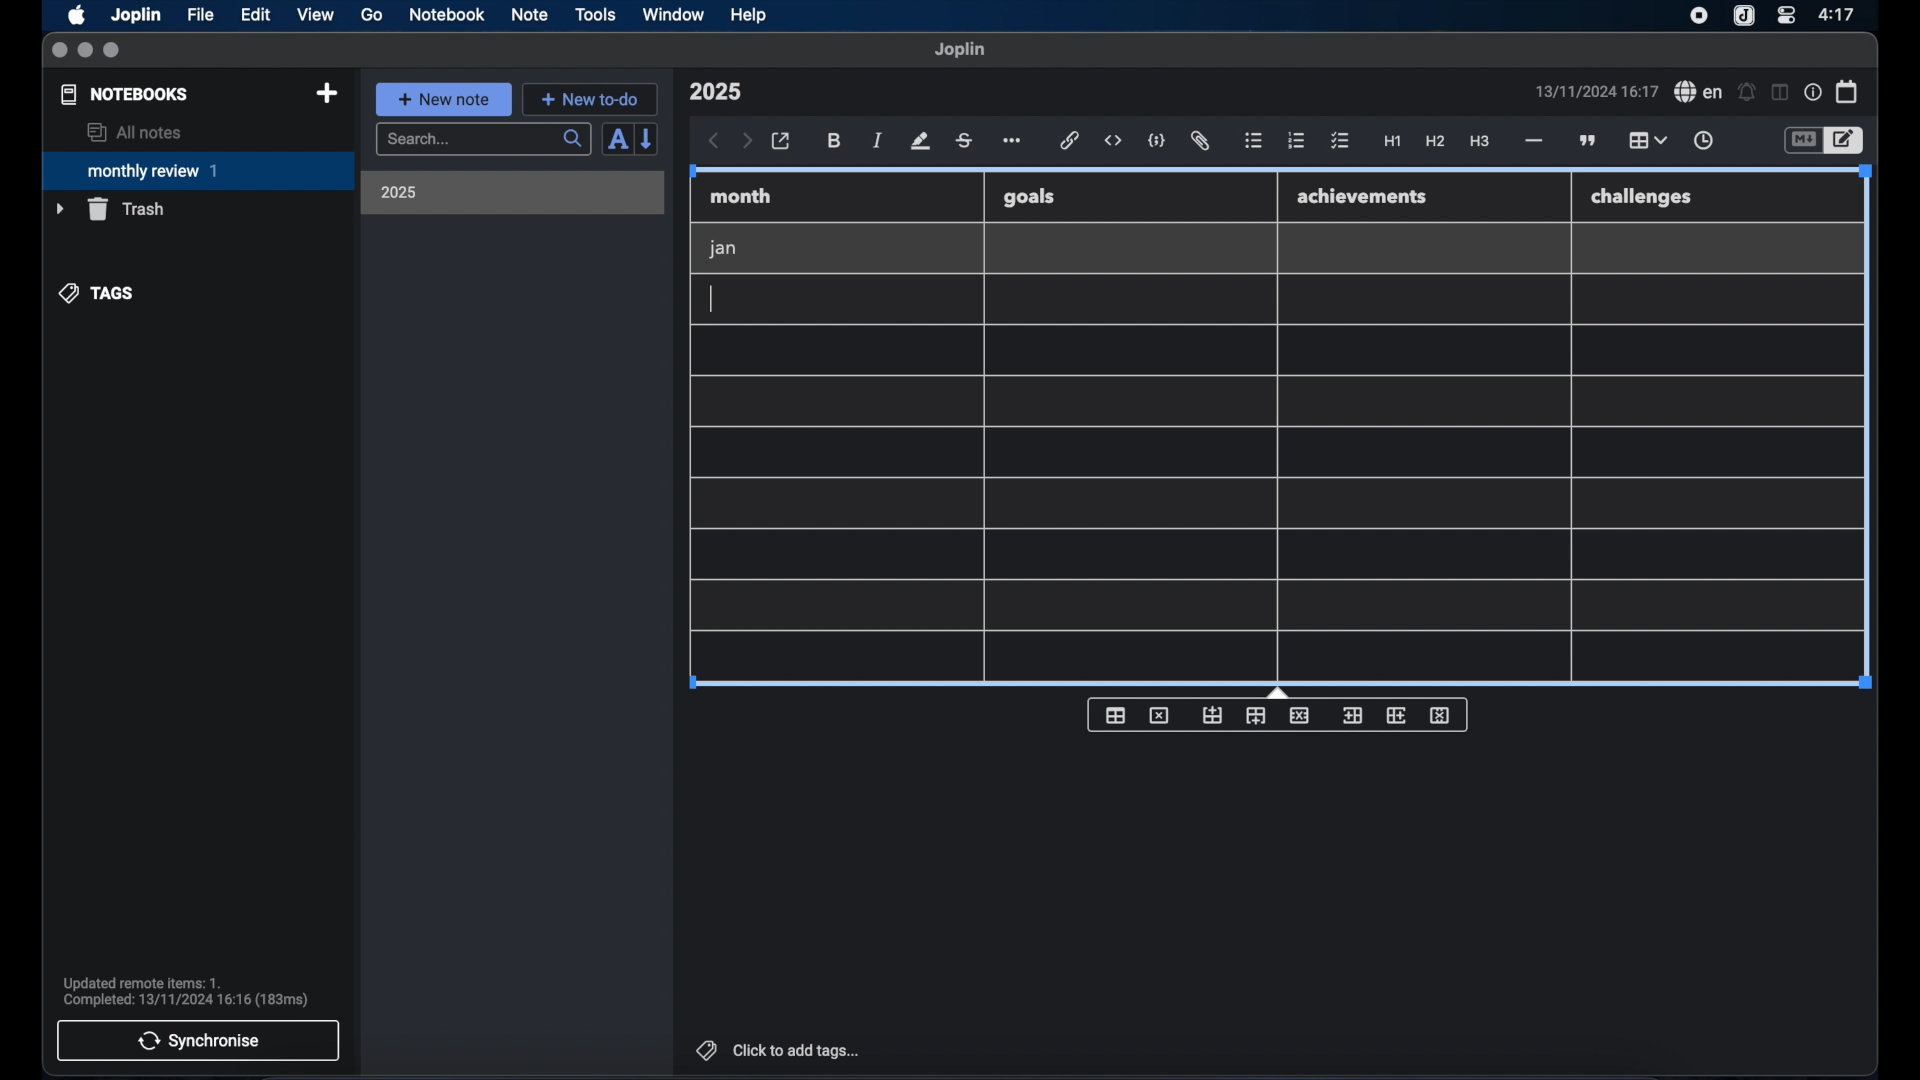 This screenshot has width=1920, height=1080. What do you see at coordinates (1340, 142) in the screenshot?
I see `check  list` at bounding box center [1340, 142].